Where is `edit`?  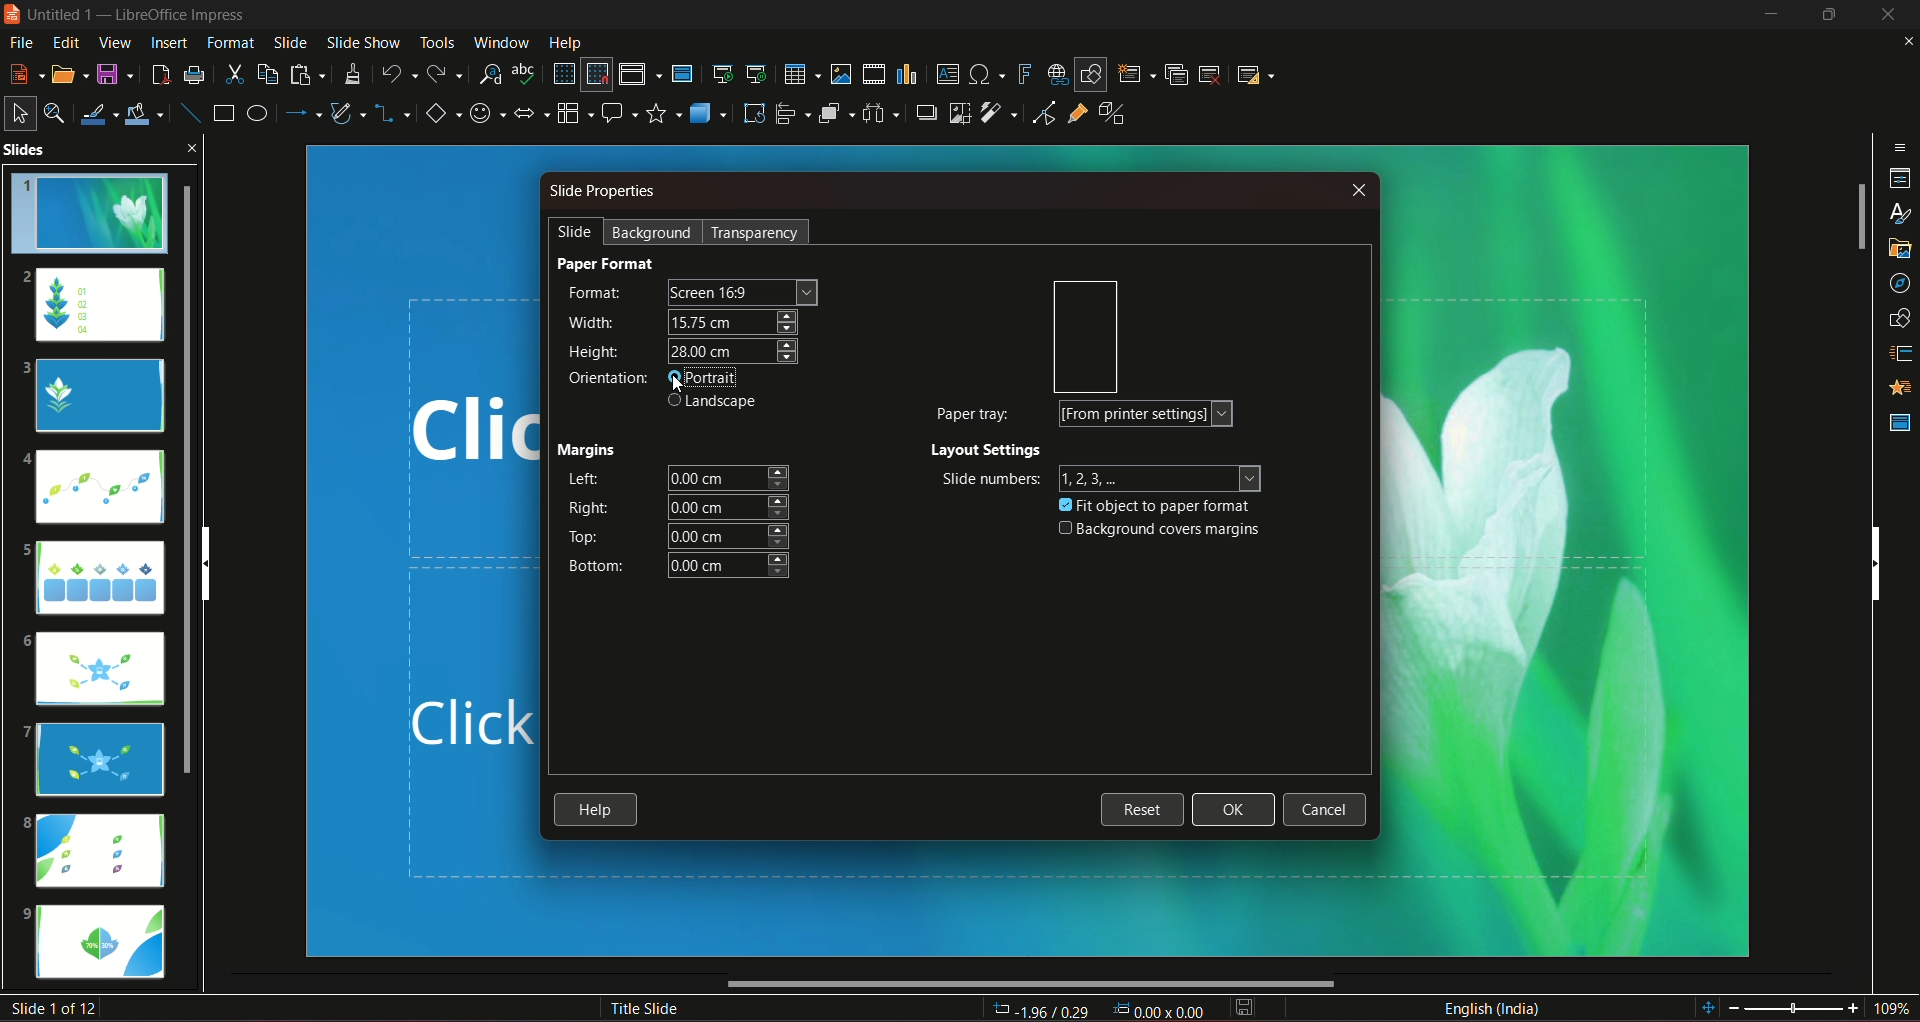
edit is located at coordinates (63, 42).